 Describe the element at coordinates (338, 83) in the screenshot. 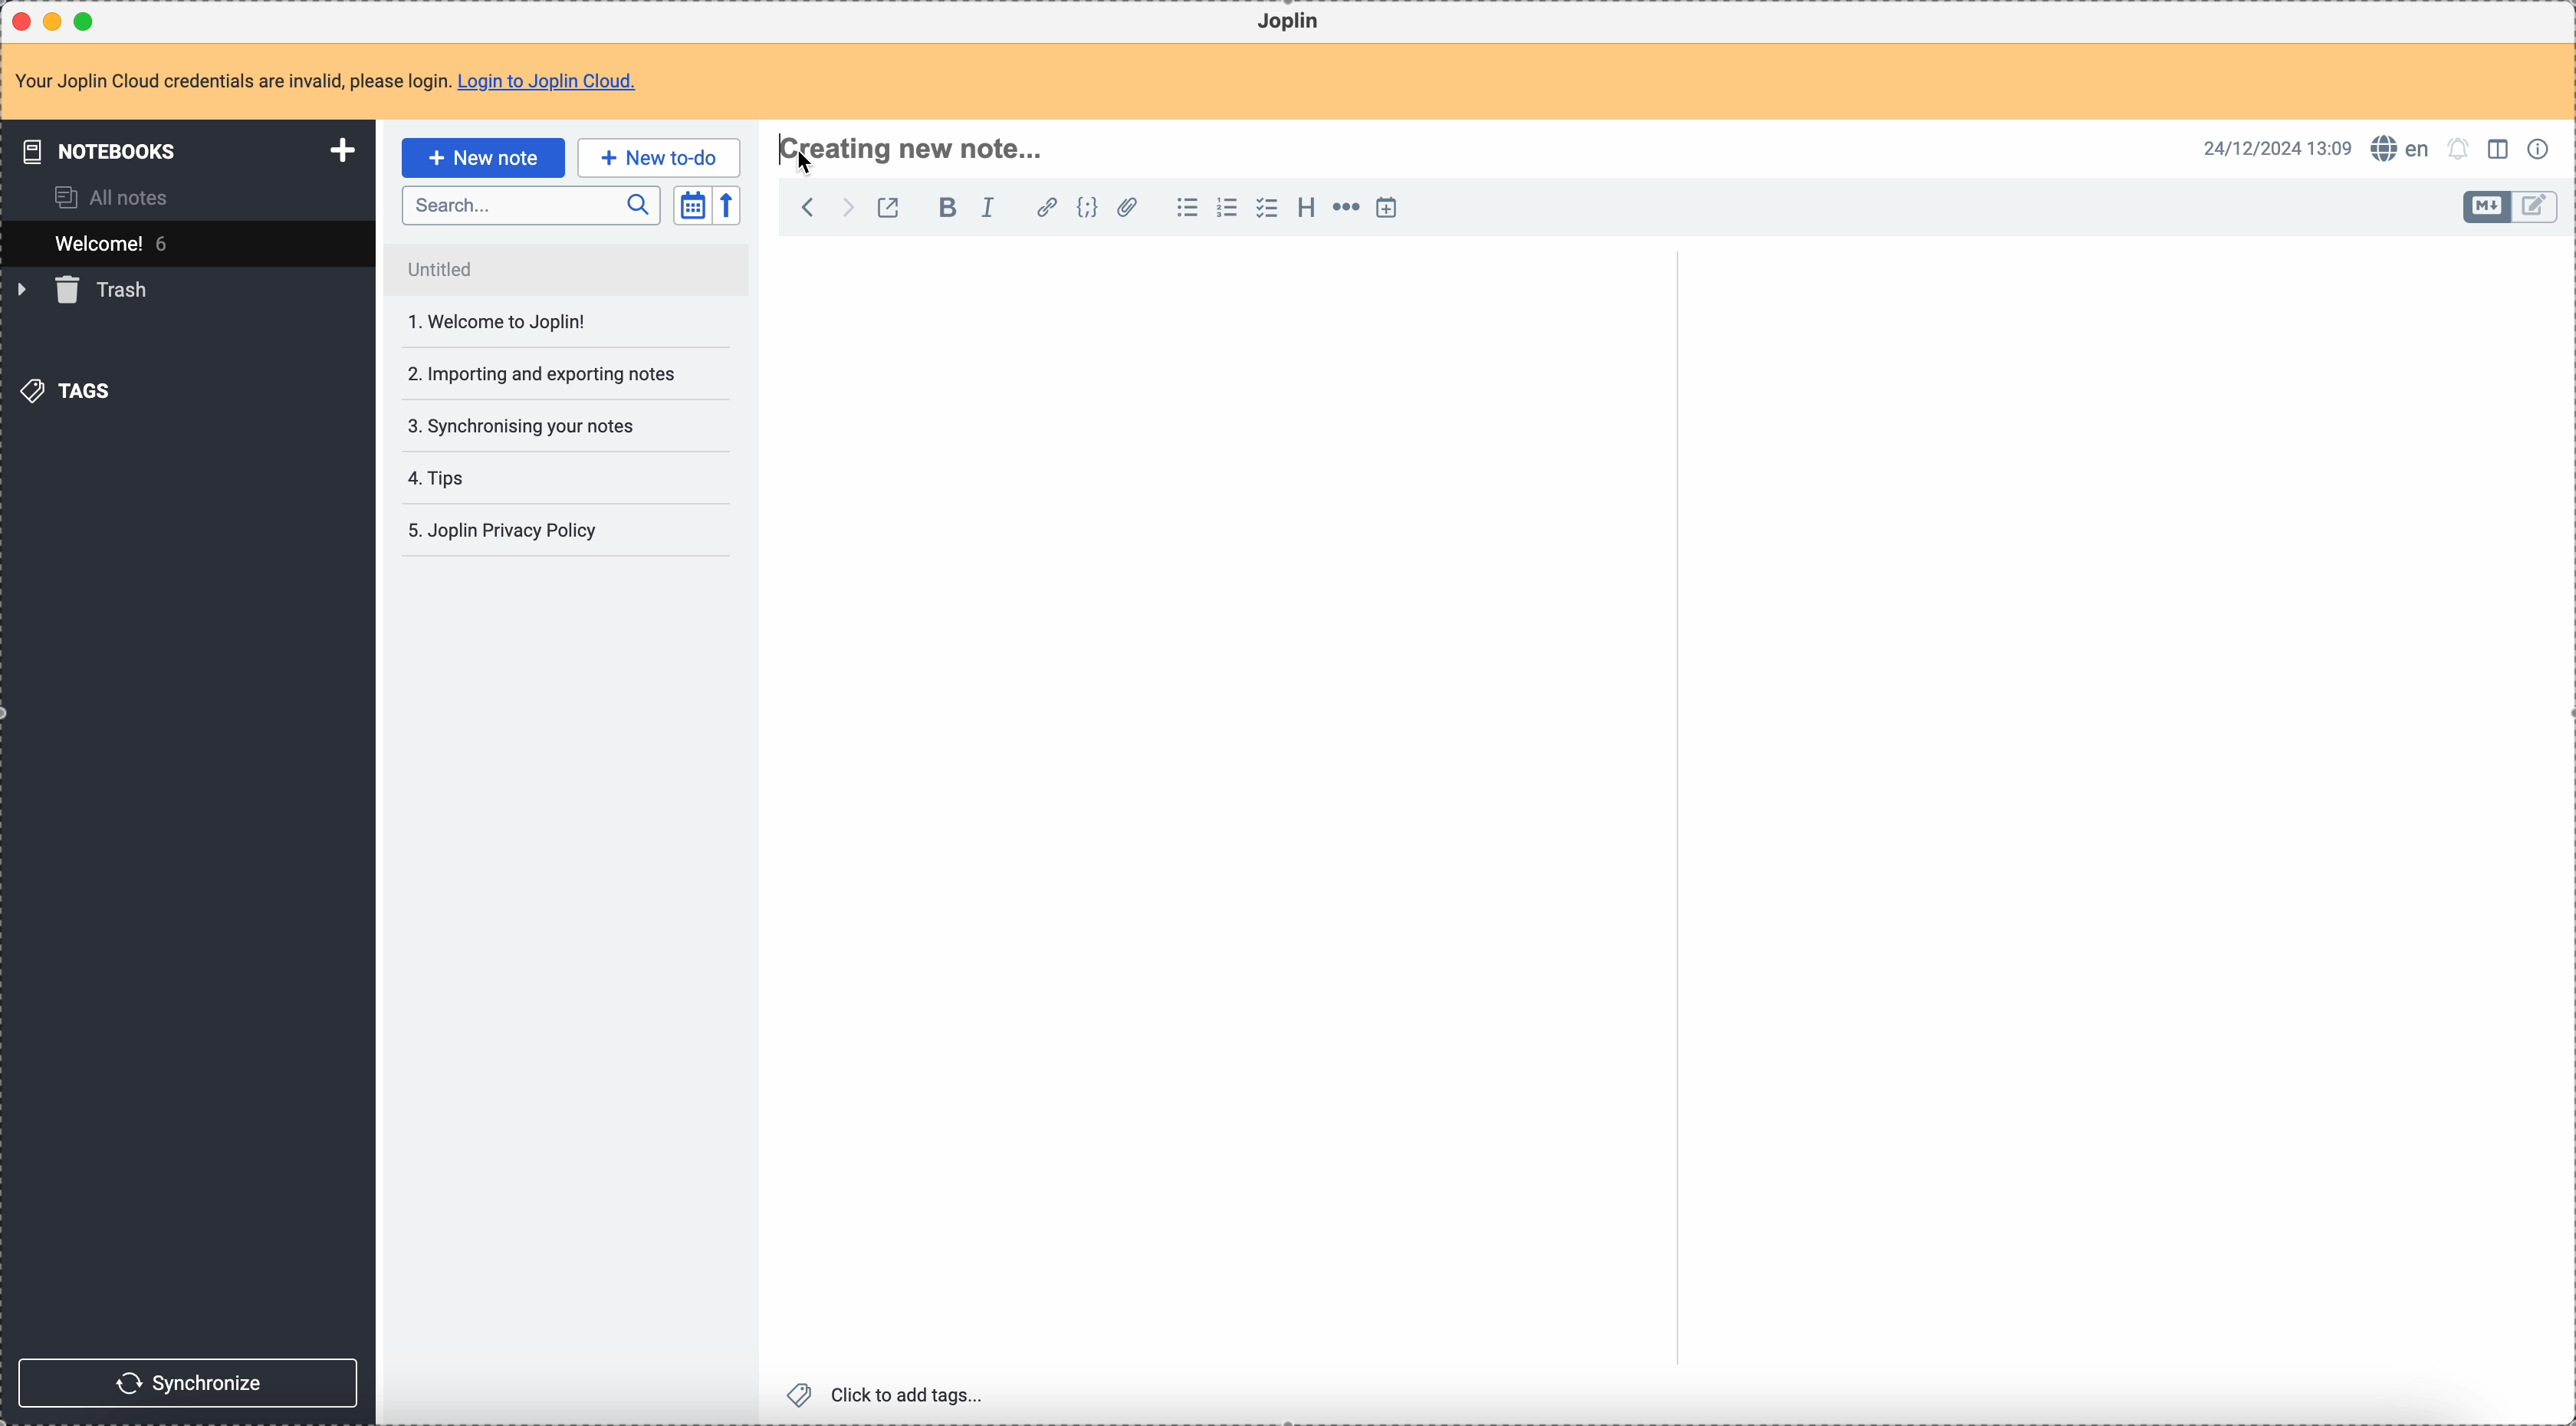

I see `note` at that location.